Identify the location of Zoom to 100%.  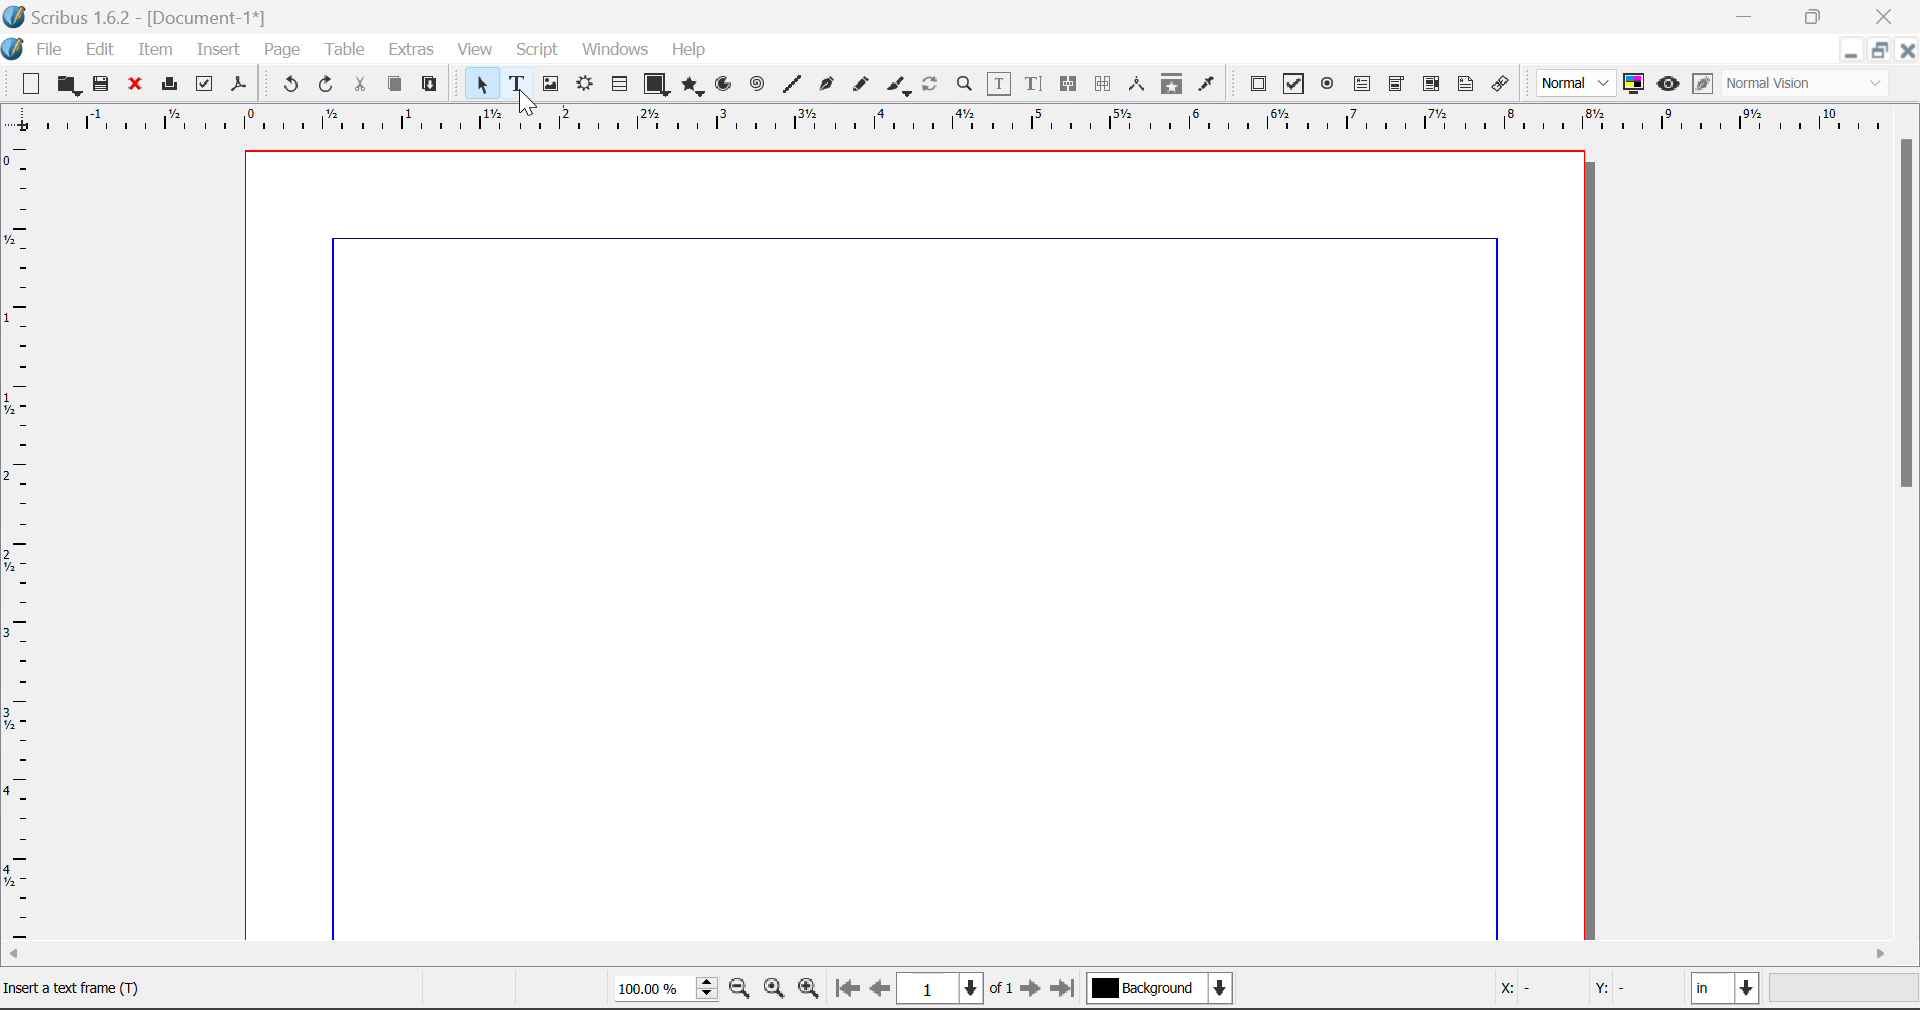
(774, 991).